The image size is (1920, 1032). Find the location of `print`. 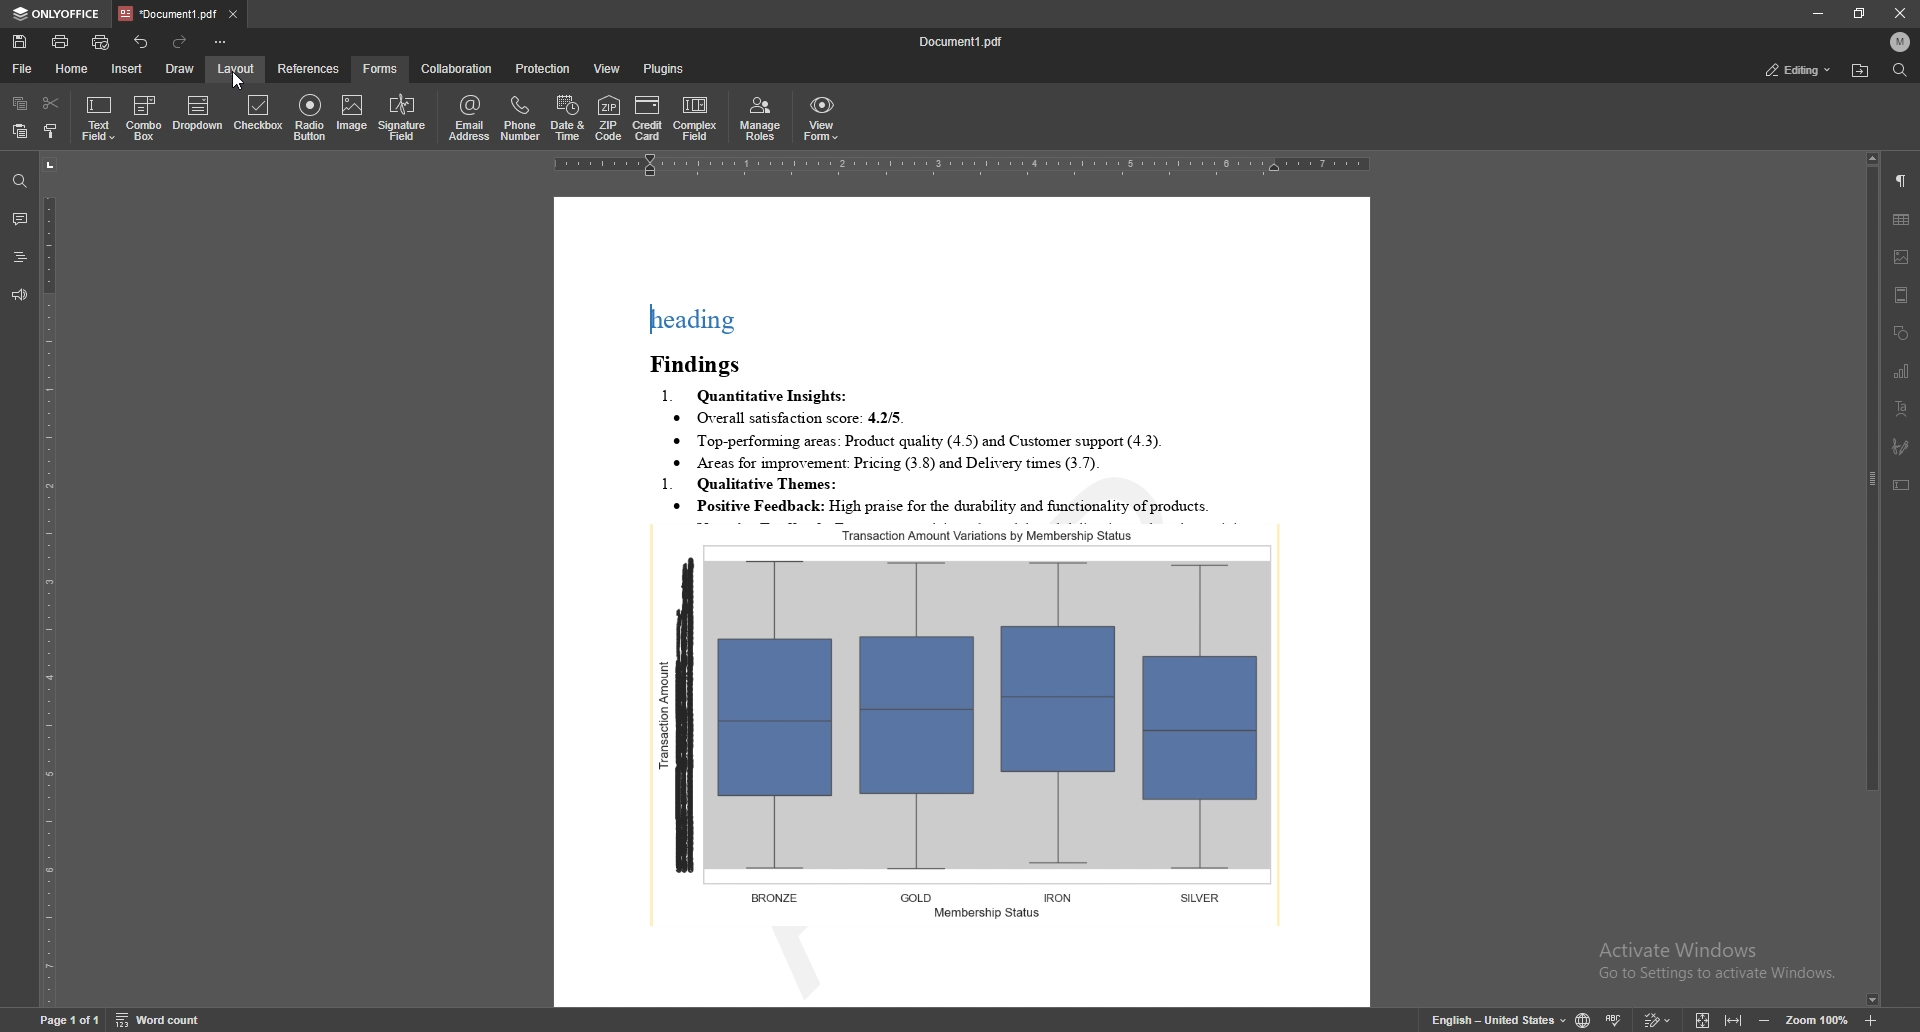

print is located at coordinates (62, 42).